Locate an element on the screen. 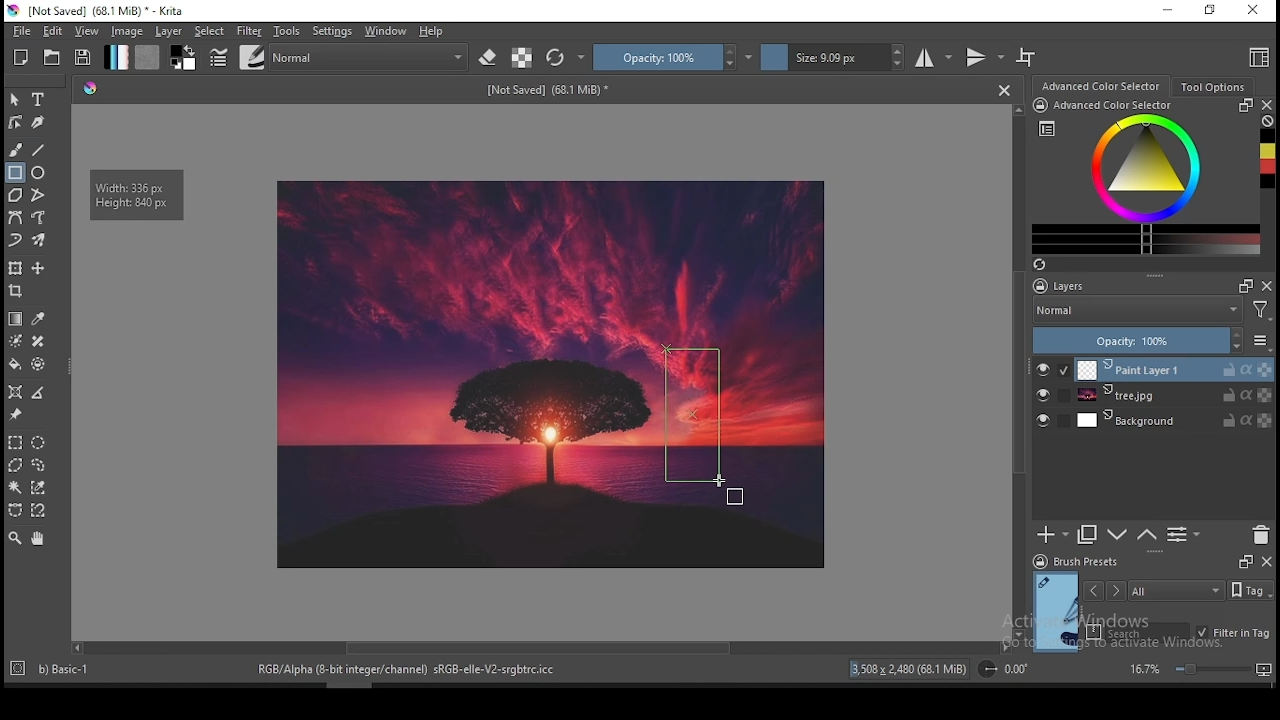 This screenshot has width=1280, height=720. close docker is located at coordinates (1268, 105).